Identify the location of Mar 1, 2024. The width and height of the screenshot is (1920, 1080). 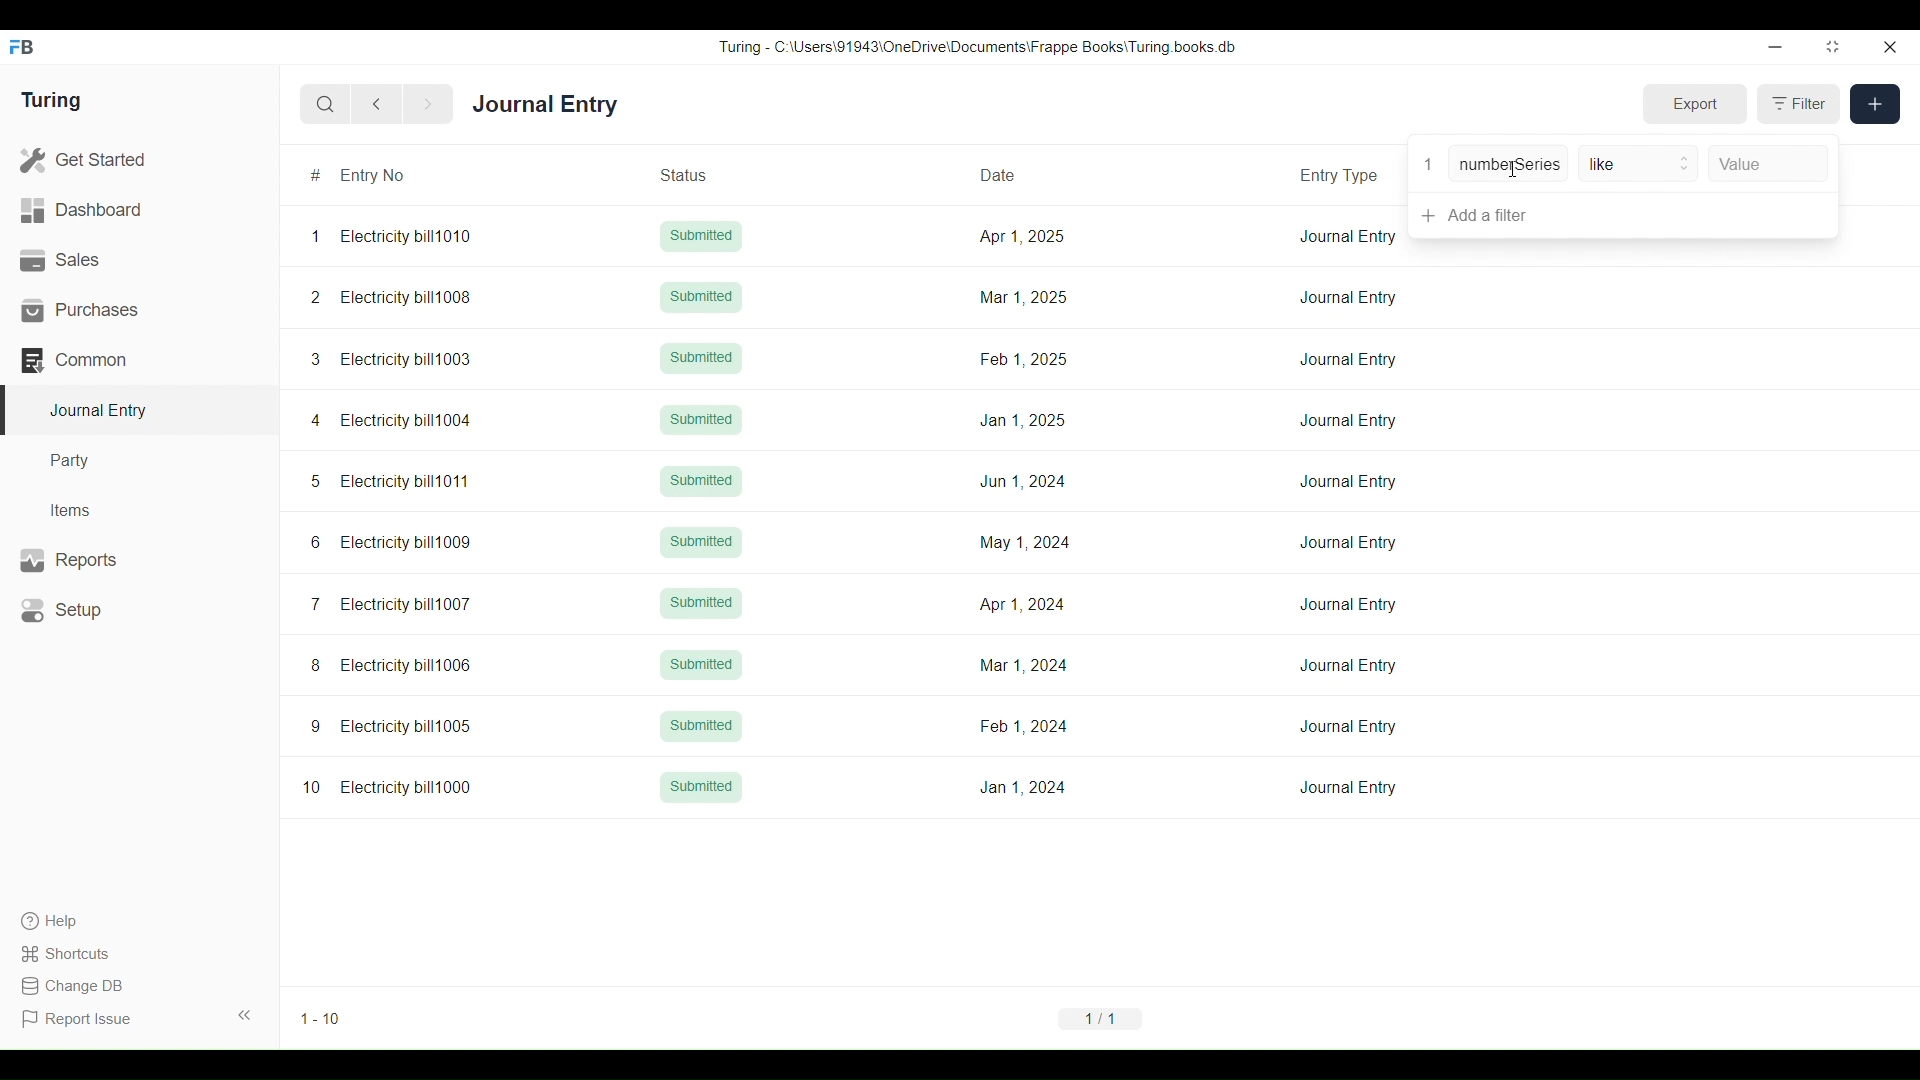
(1024, 665).